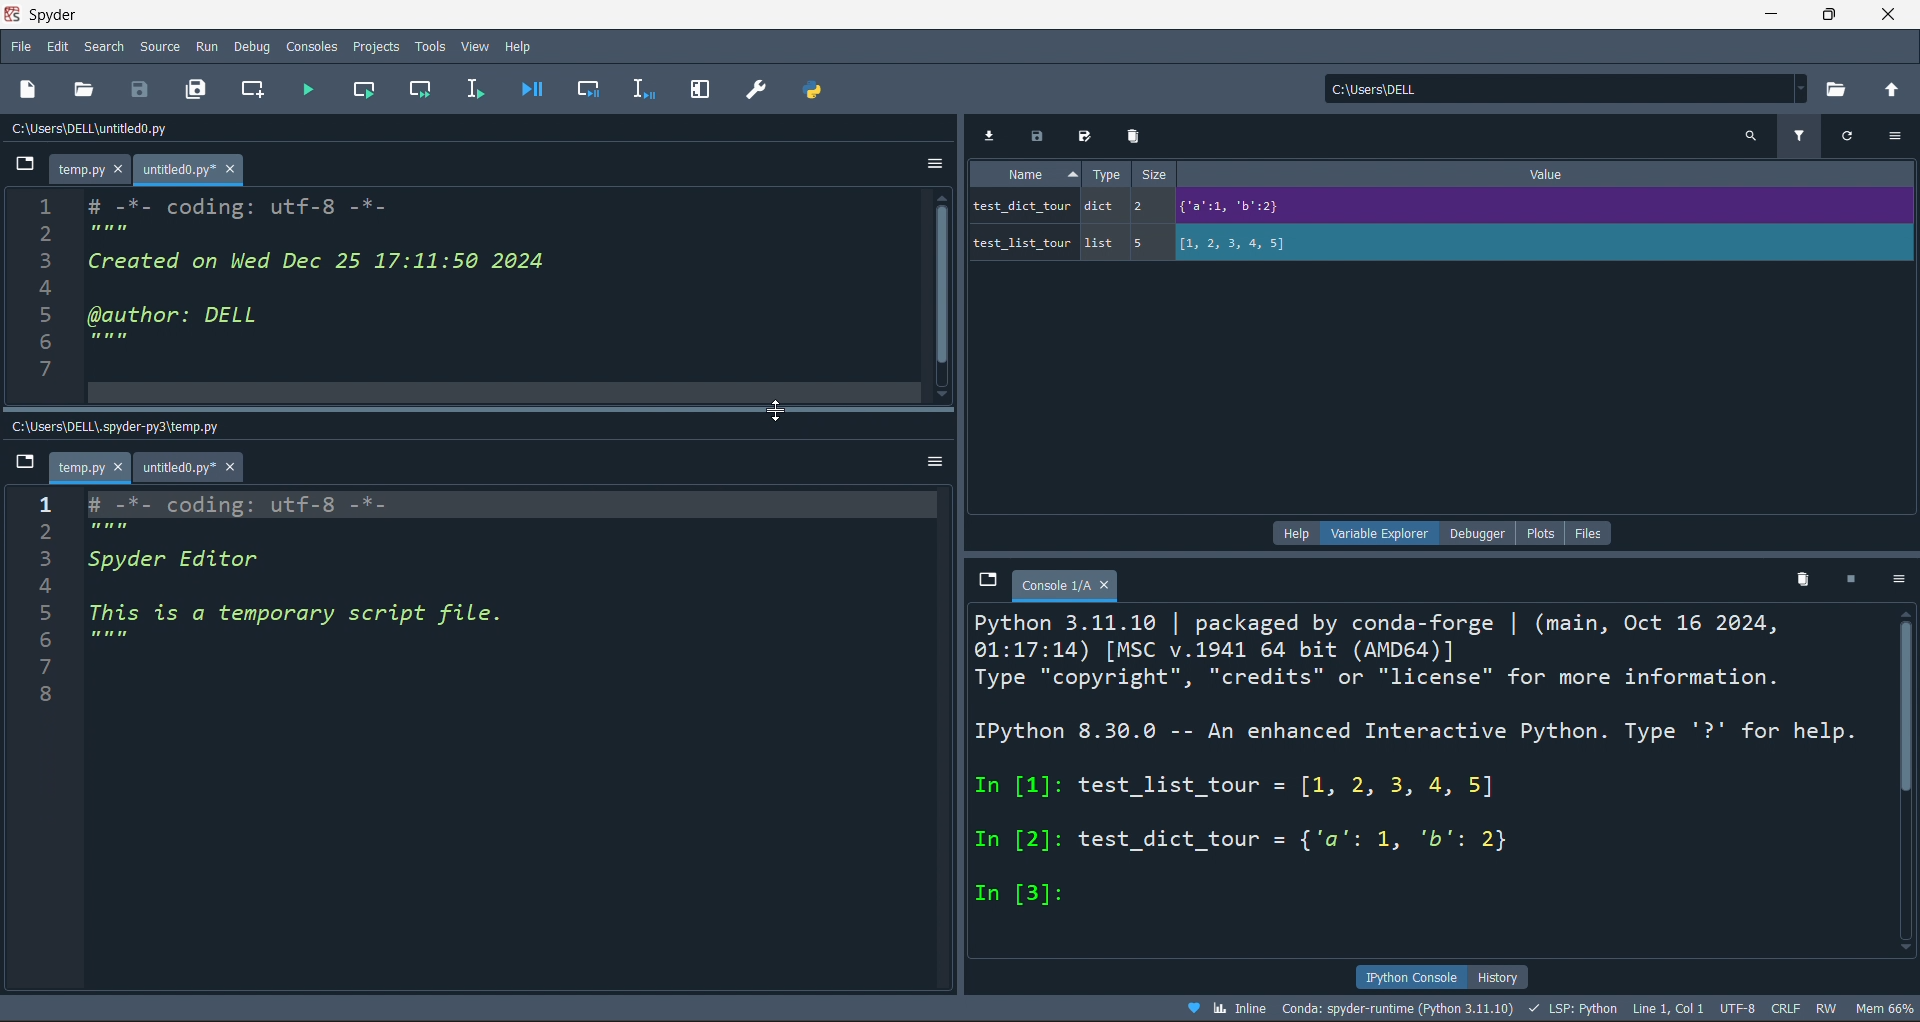 The height and width of the screenshot is (1022, 1920). Describe the element at coordinates (1799, 581) in the screenshot. I see `delete` at that location.